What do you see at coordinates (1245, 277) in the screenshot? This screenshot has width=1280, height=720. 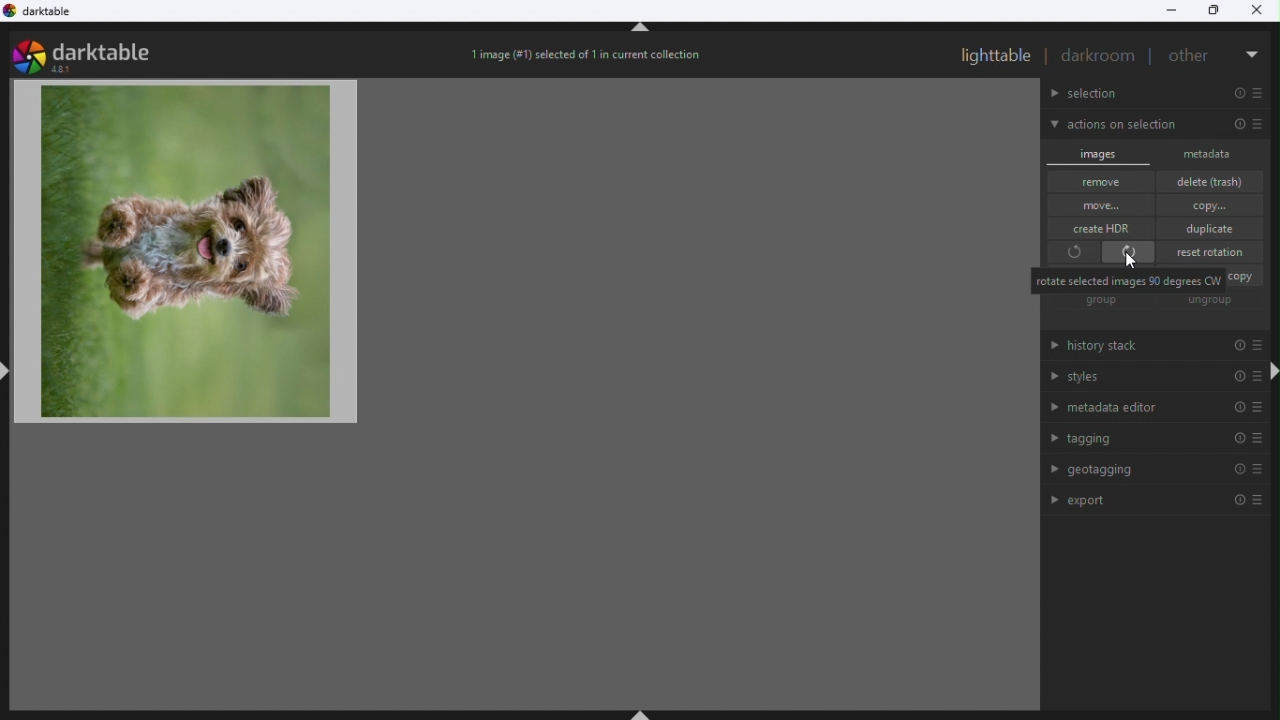 I see `copy` at bounding box center [1245, 277].